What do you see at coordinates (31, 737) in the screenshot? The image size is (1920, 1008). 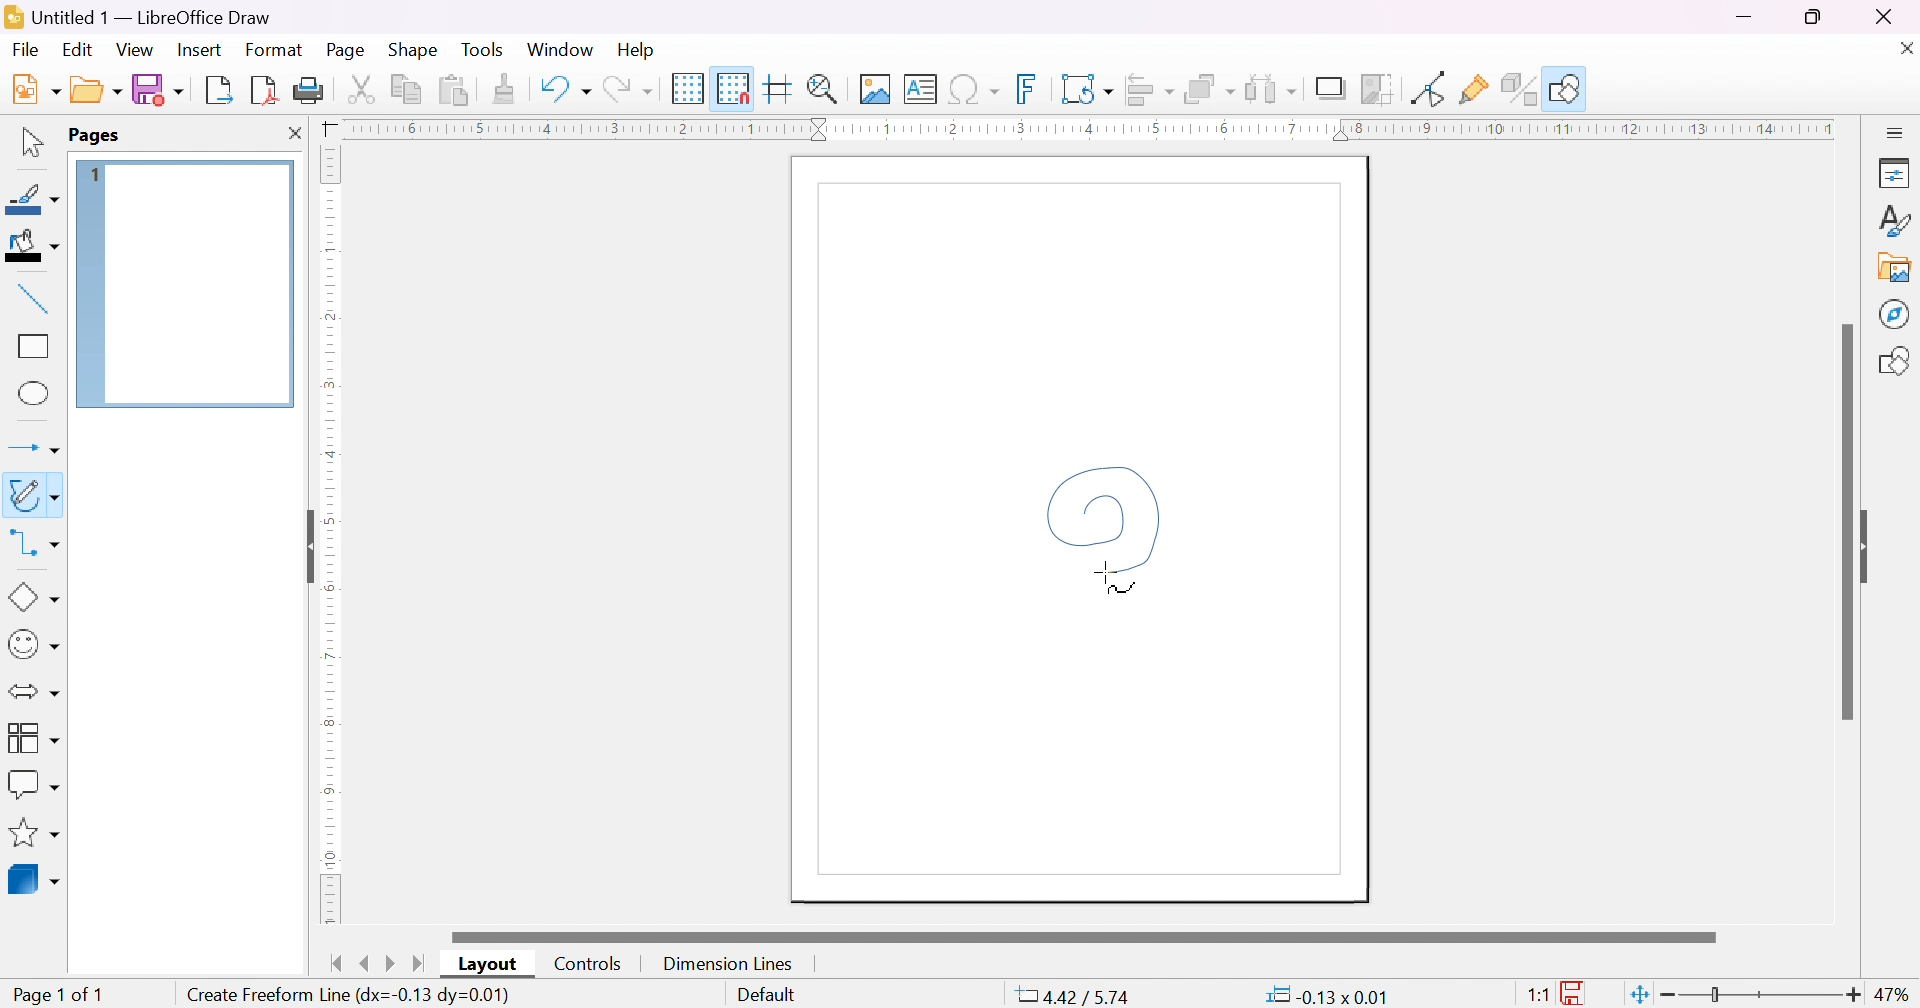 I see `flowcharts` at bounding box center [31, 737].